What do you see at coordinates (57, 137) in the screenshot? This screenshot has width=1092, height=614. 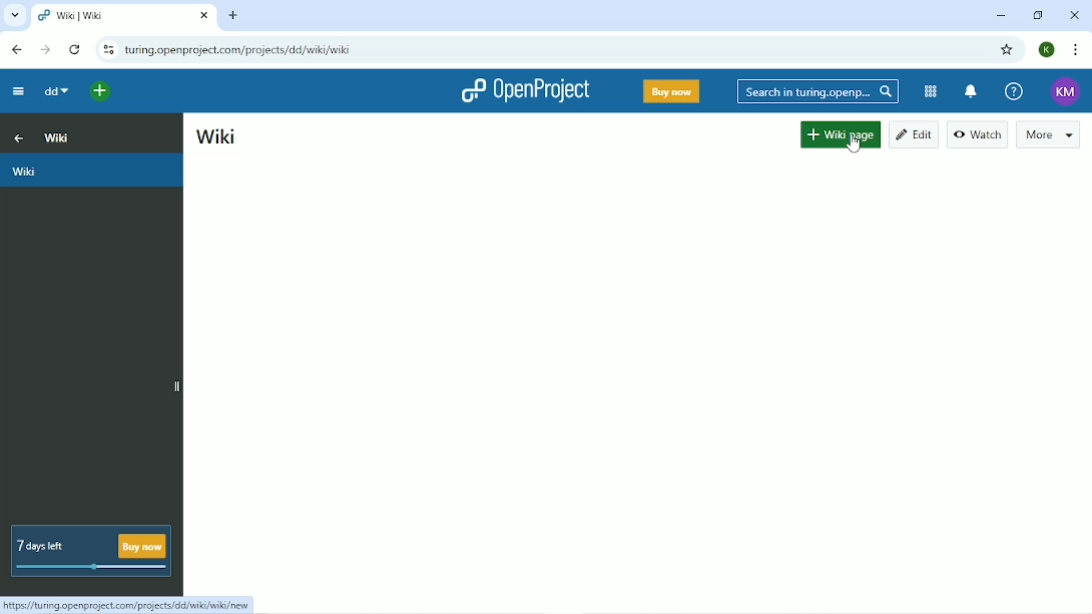 I see `Wiki` at bounding box center [57, 137].